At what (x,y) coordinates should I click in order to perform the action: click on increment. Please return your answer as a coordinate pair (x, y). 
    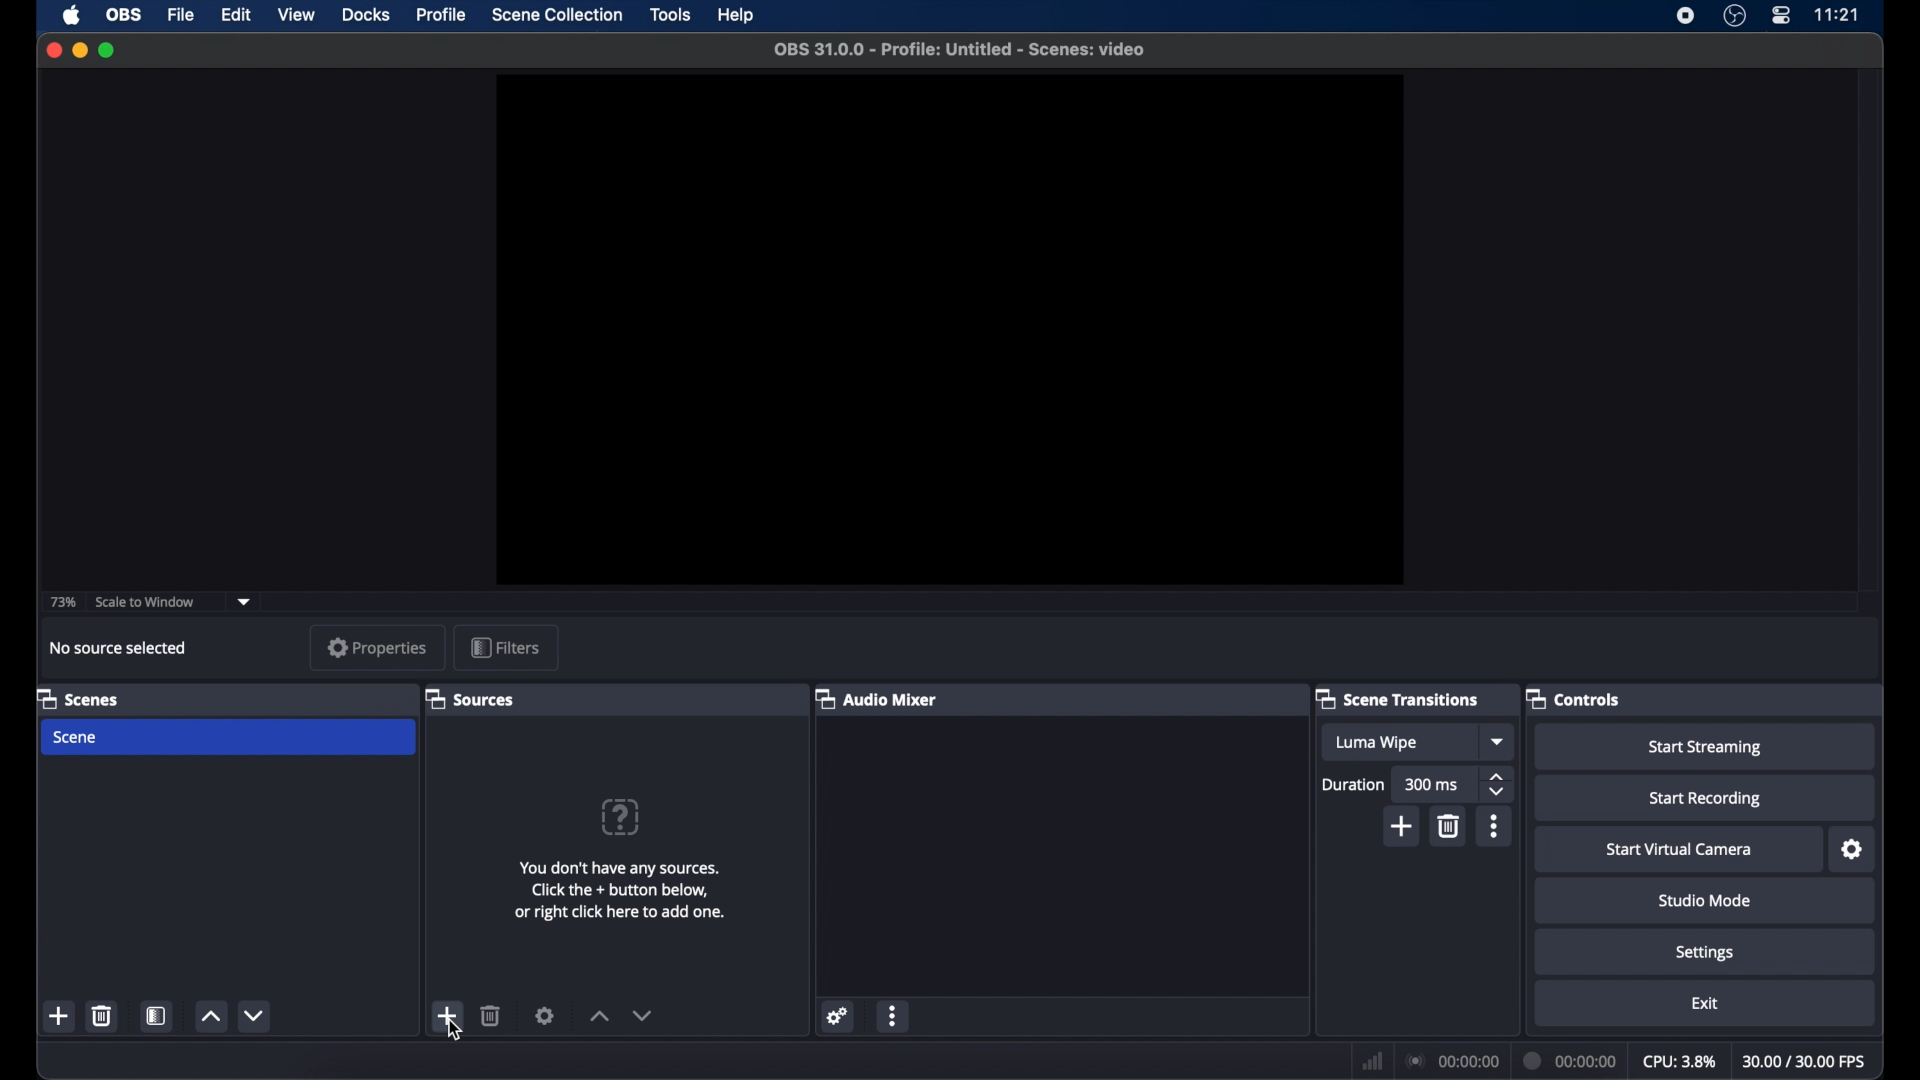
    Looking at the image, I should click on (599, 1017).